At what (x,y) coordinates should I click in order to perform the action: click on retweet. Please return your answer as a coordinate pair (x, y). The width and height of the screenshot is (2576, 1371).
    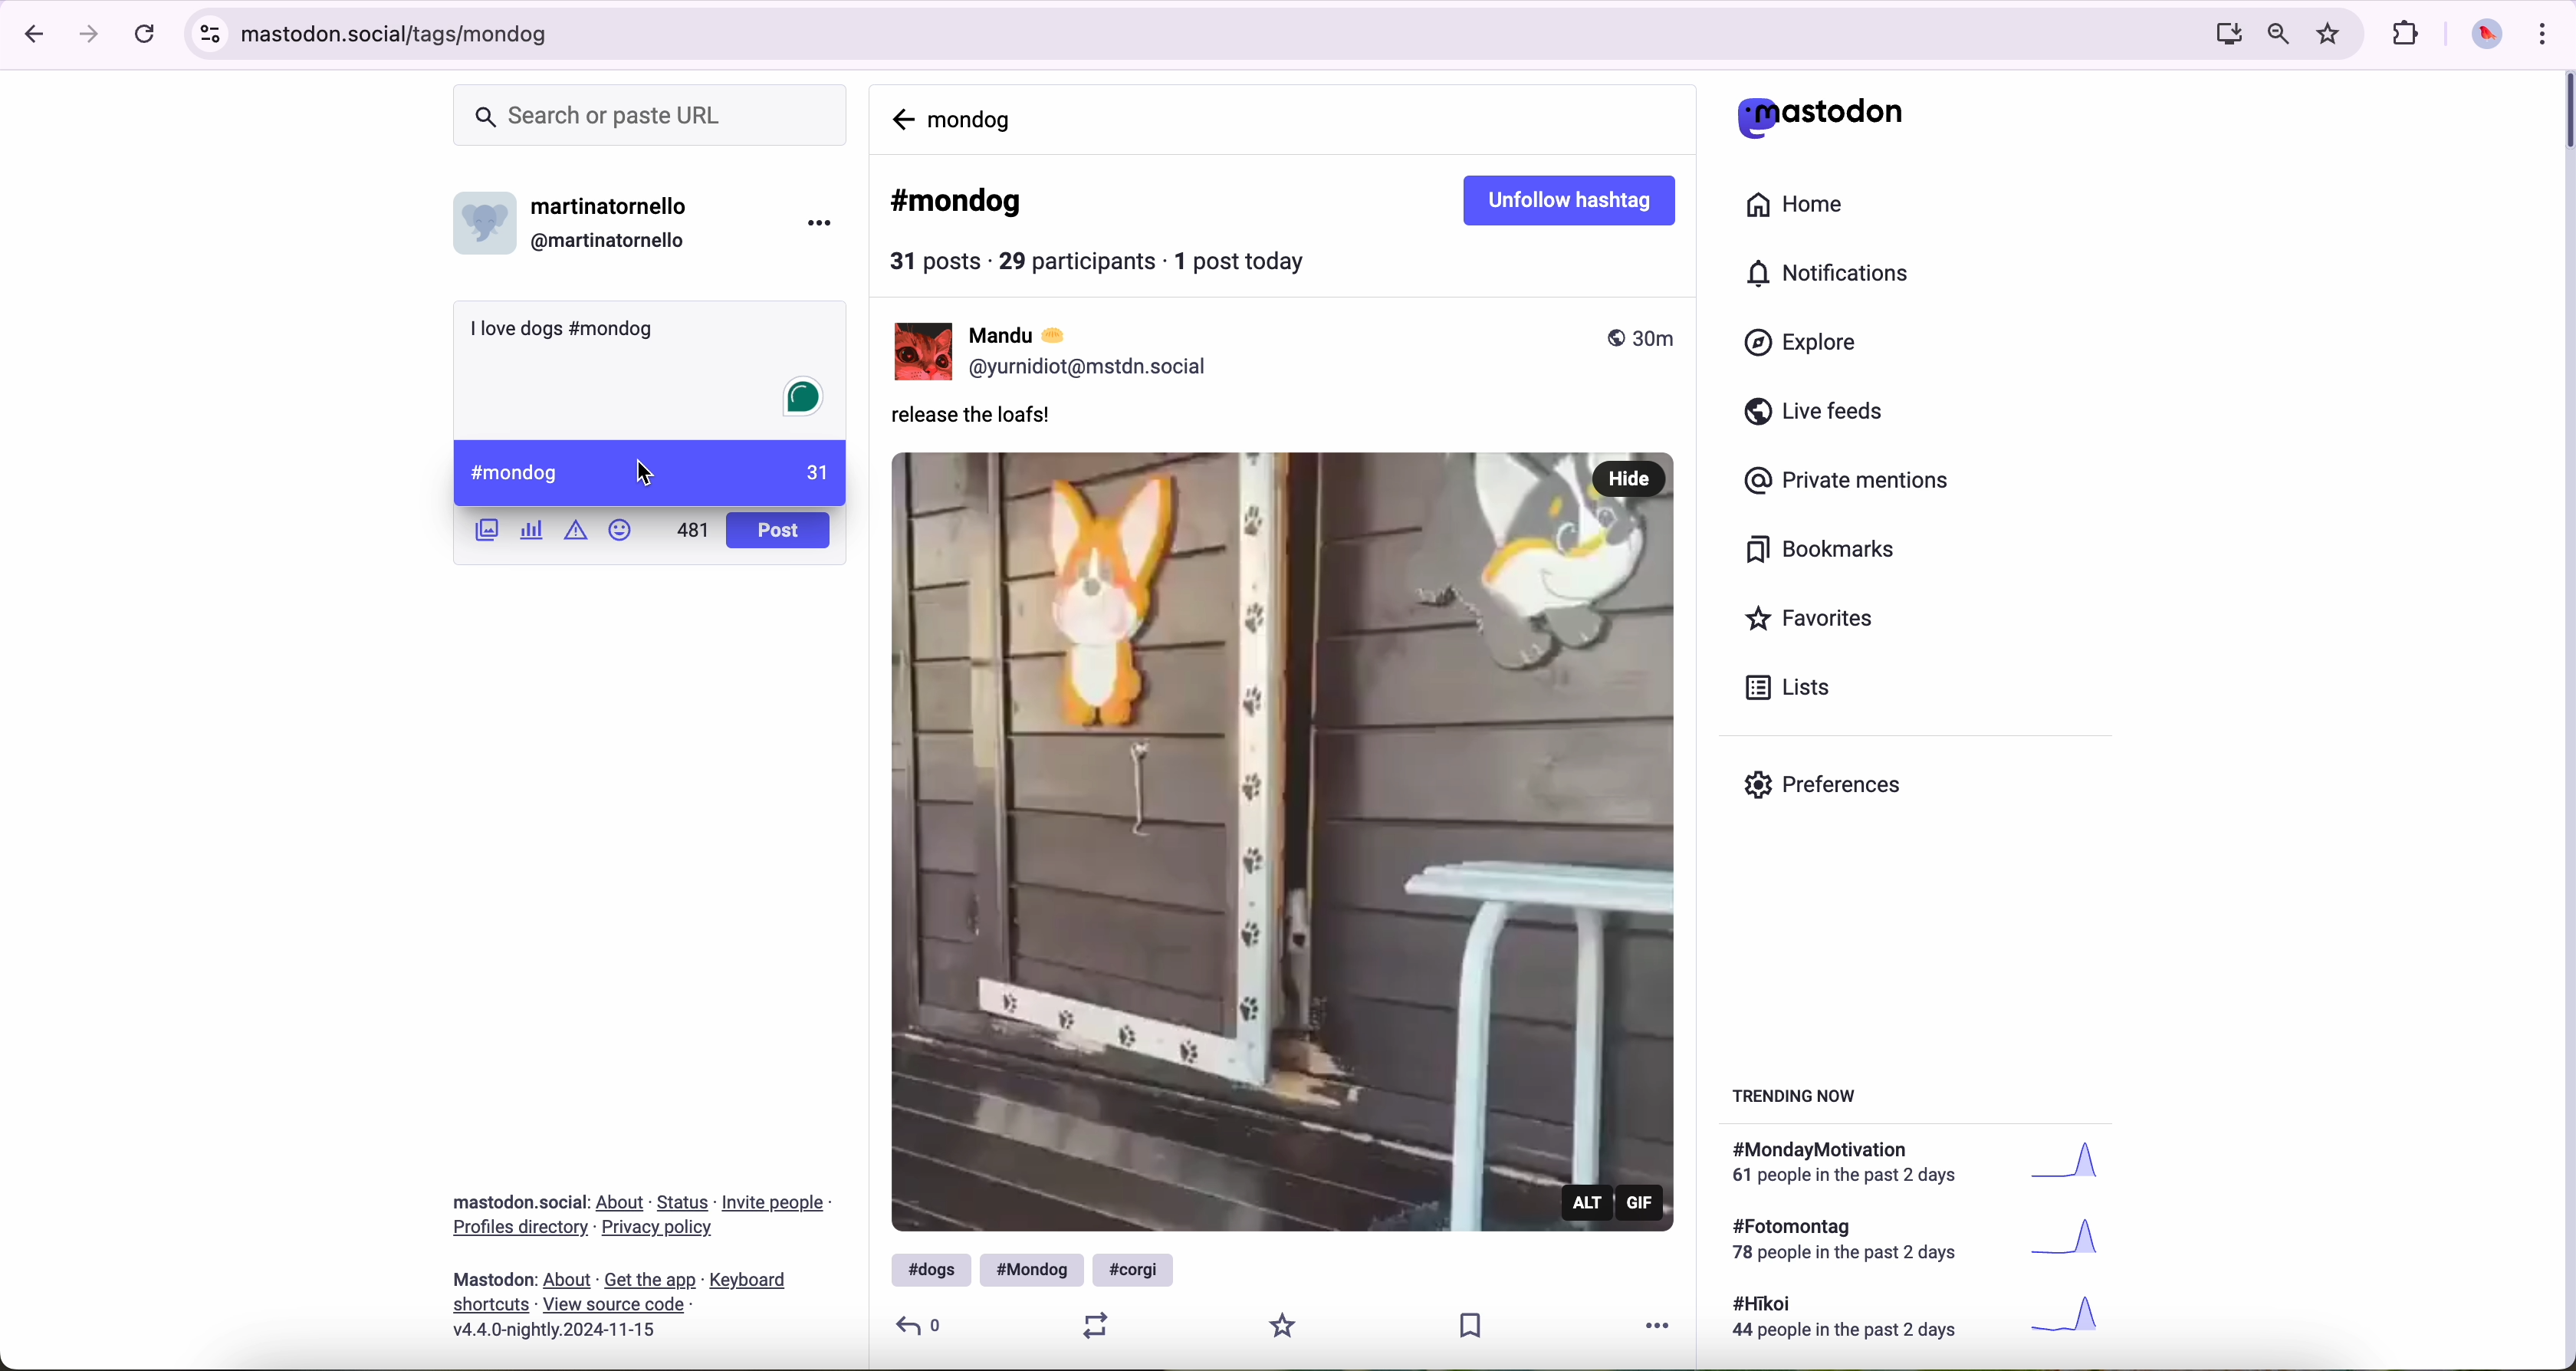
    Looking at the image, I should click on (1090, 1324).